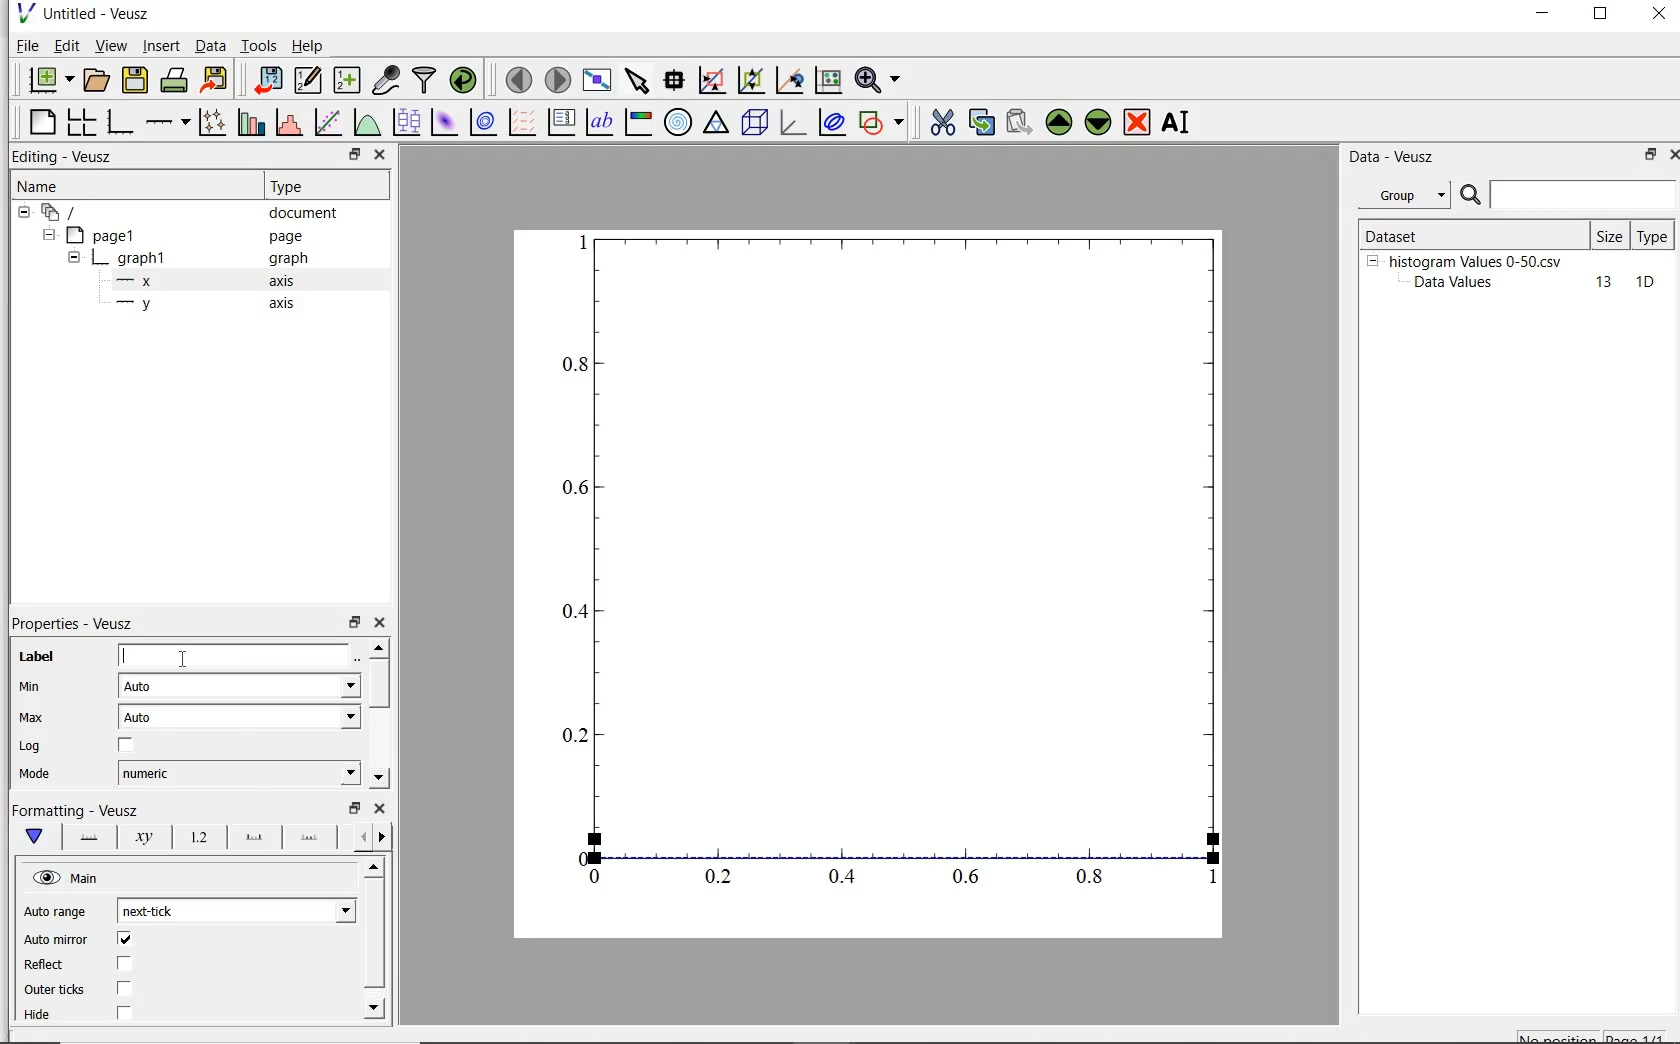  I want to click on paste the selected widget, so click(1018, 124).